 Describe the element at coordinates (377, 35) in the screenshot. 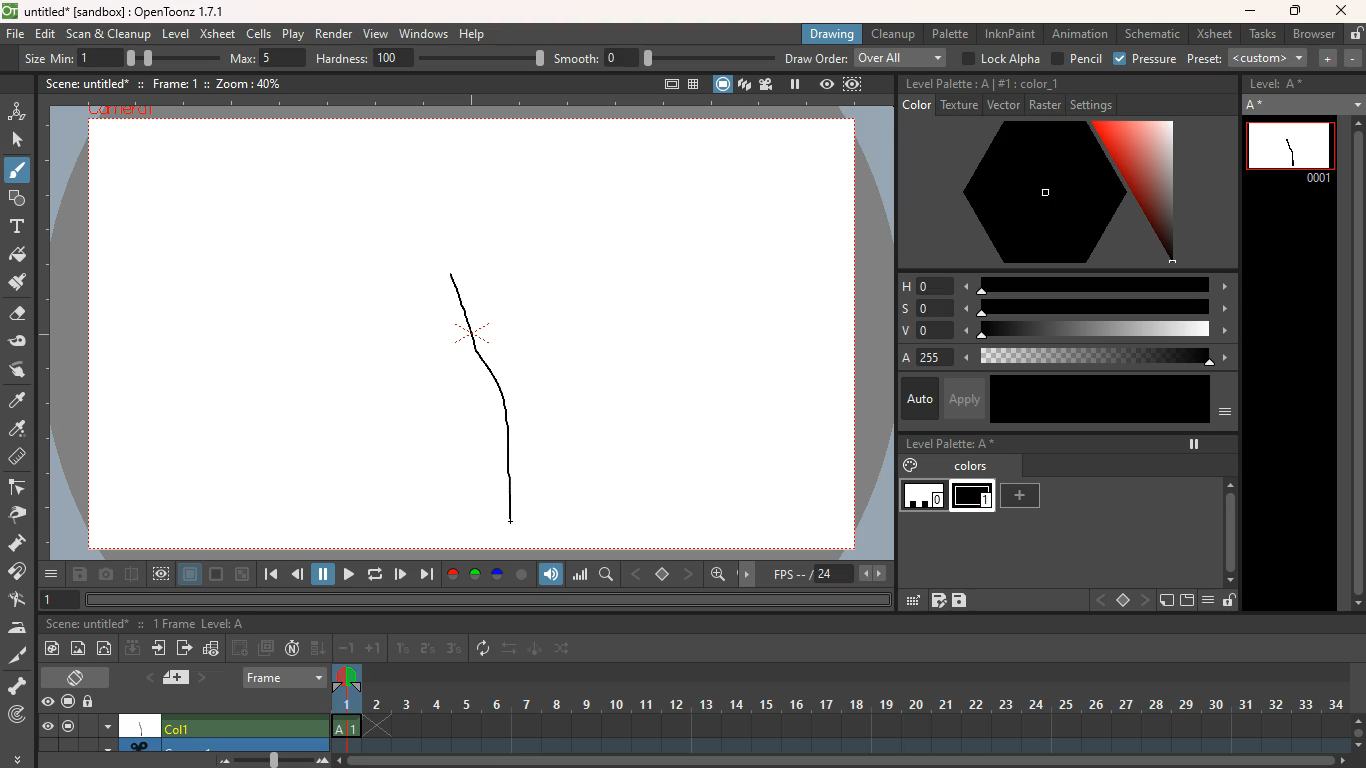

I see `view` at that location.